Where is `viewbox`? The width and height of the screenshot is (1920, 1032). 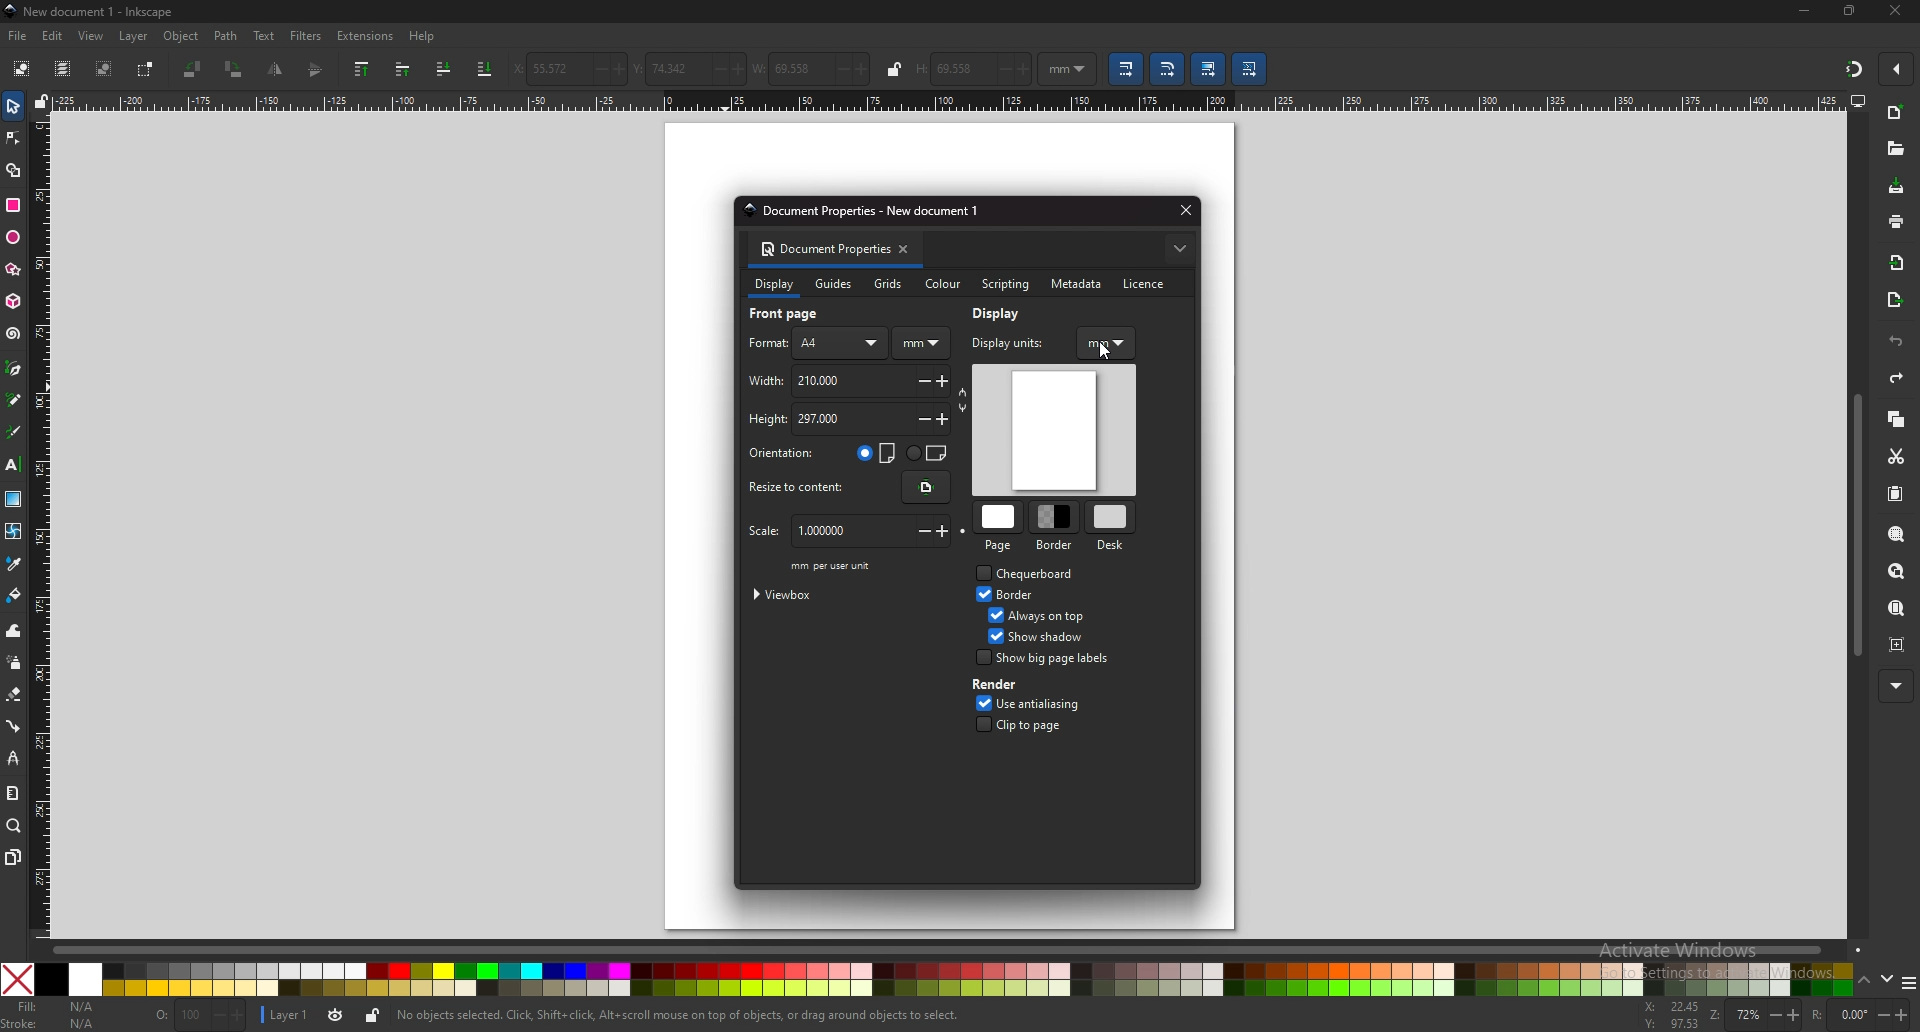
viewbox is located at coordinates (790, 593).